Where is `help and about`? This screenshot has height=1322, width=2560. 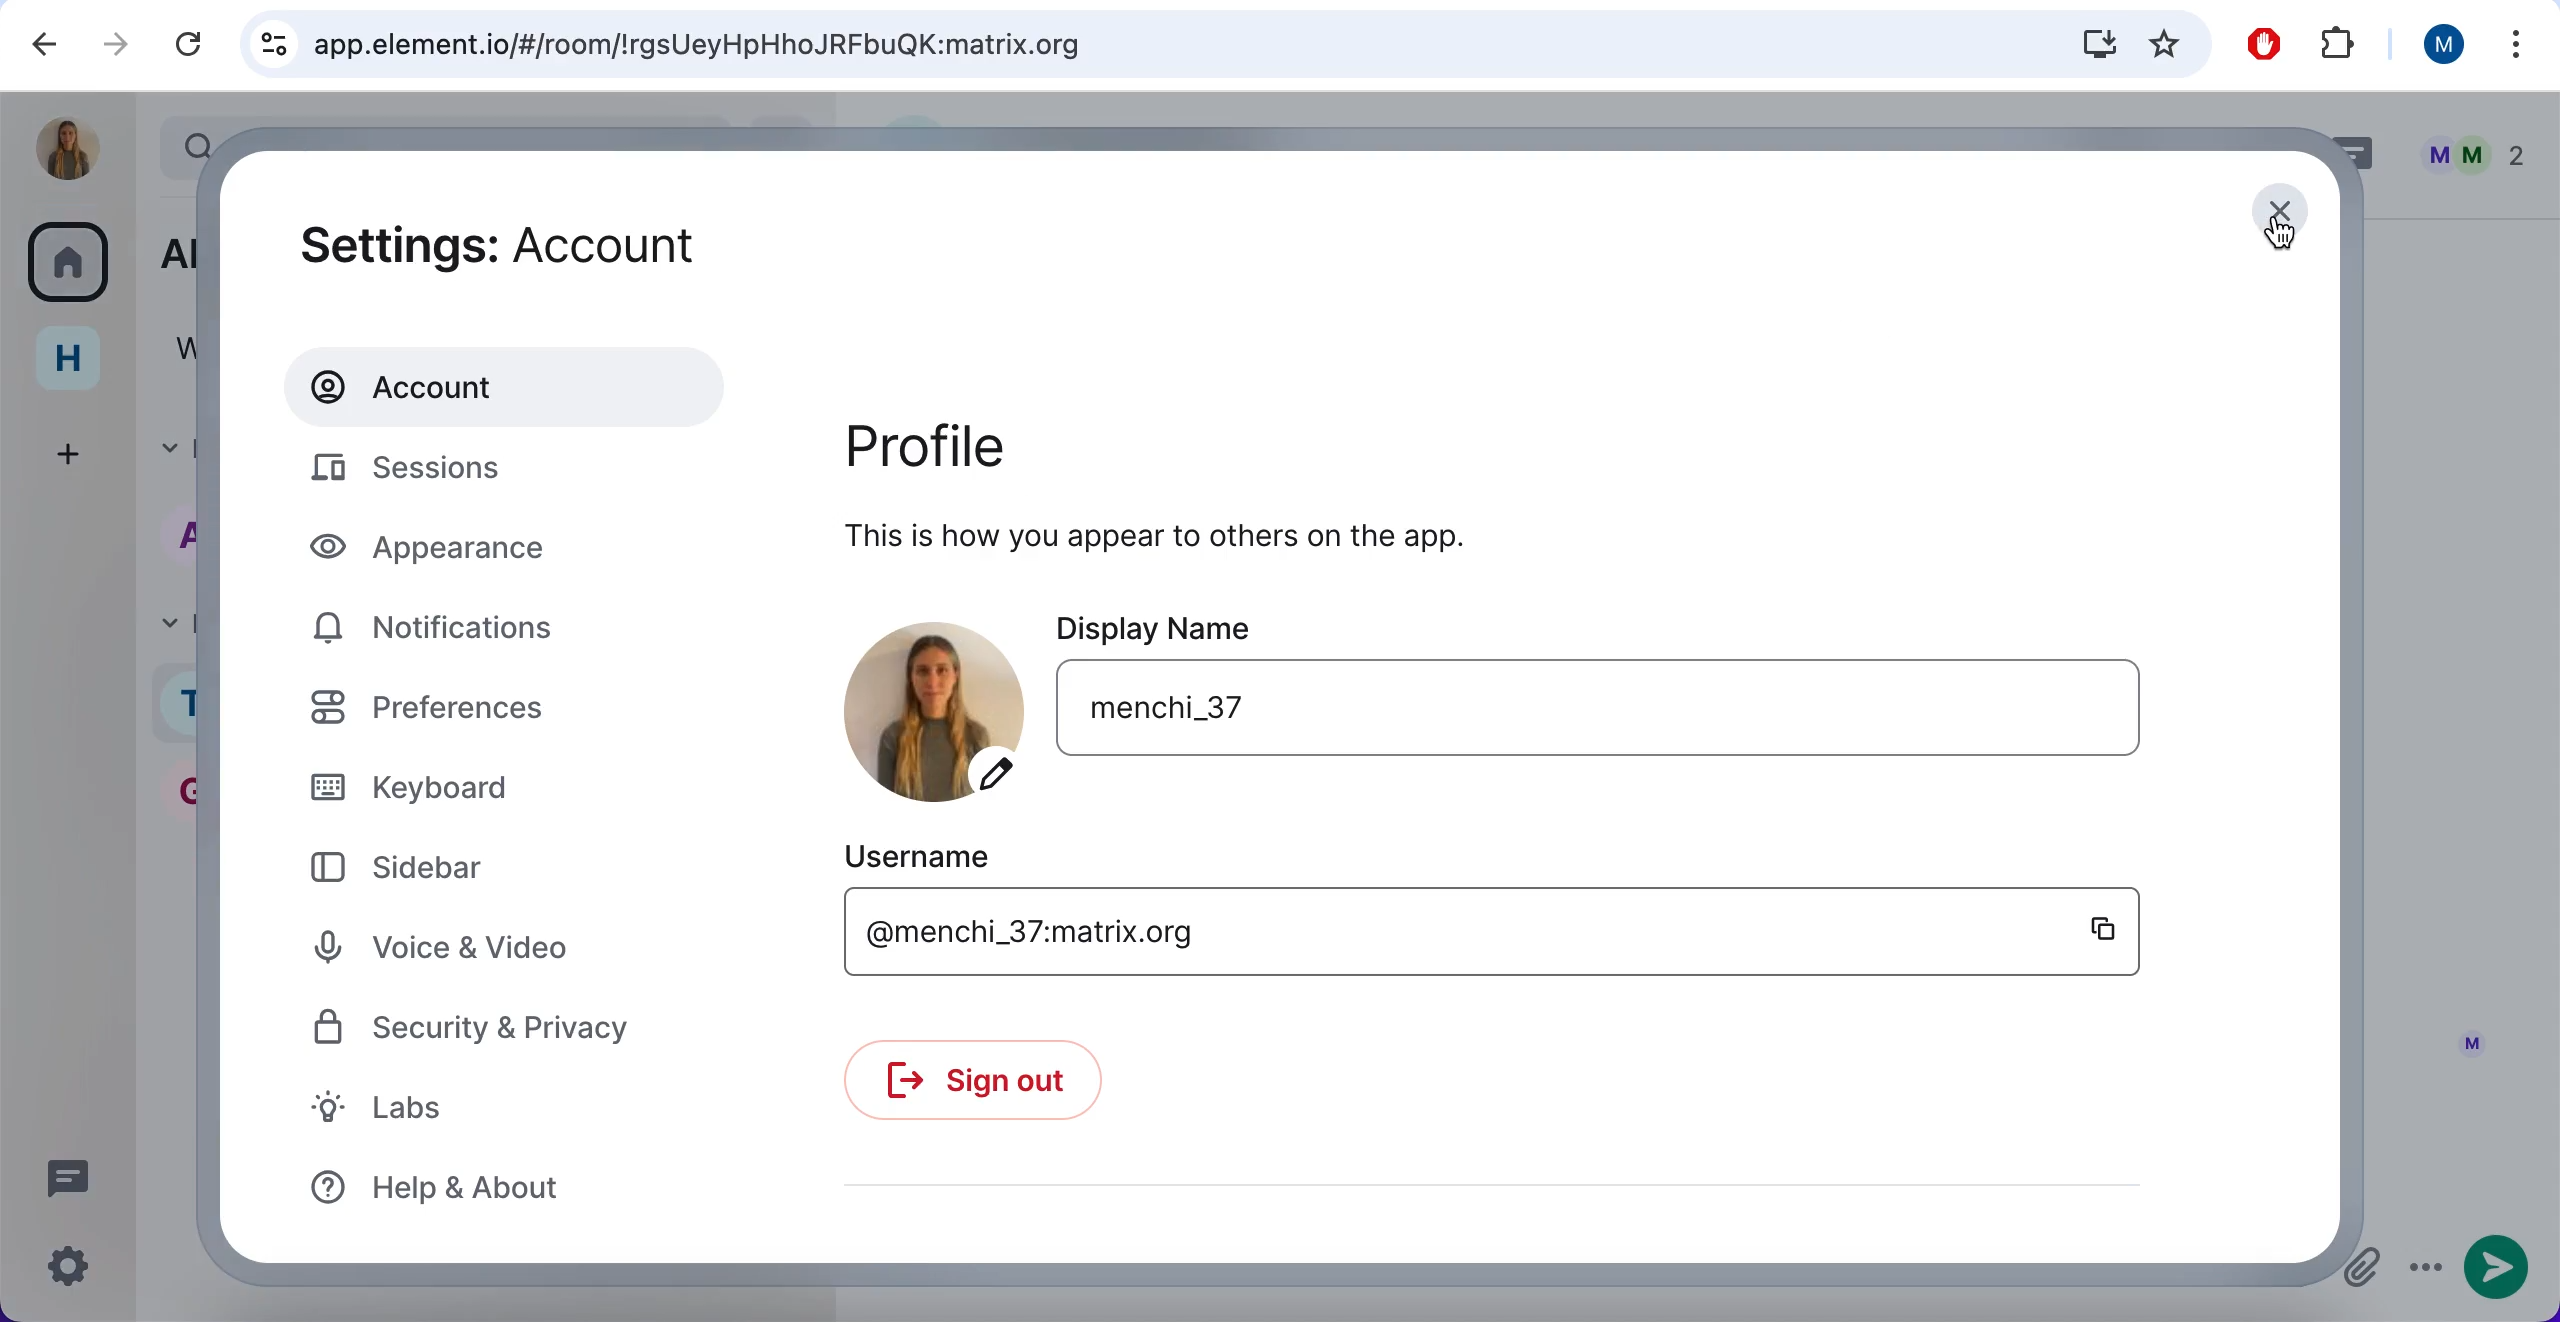 help and about is located at coordinates (470, 1190).